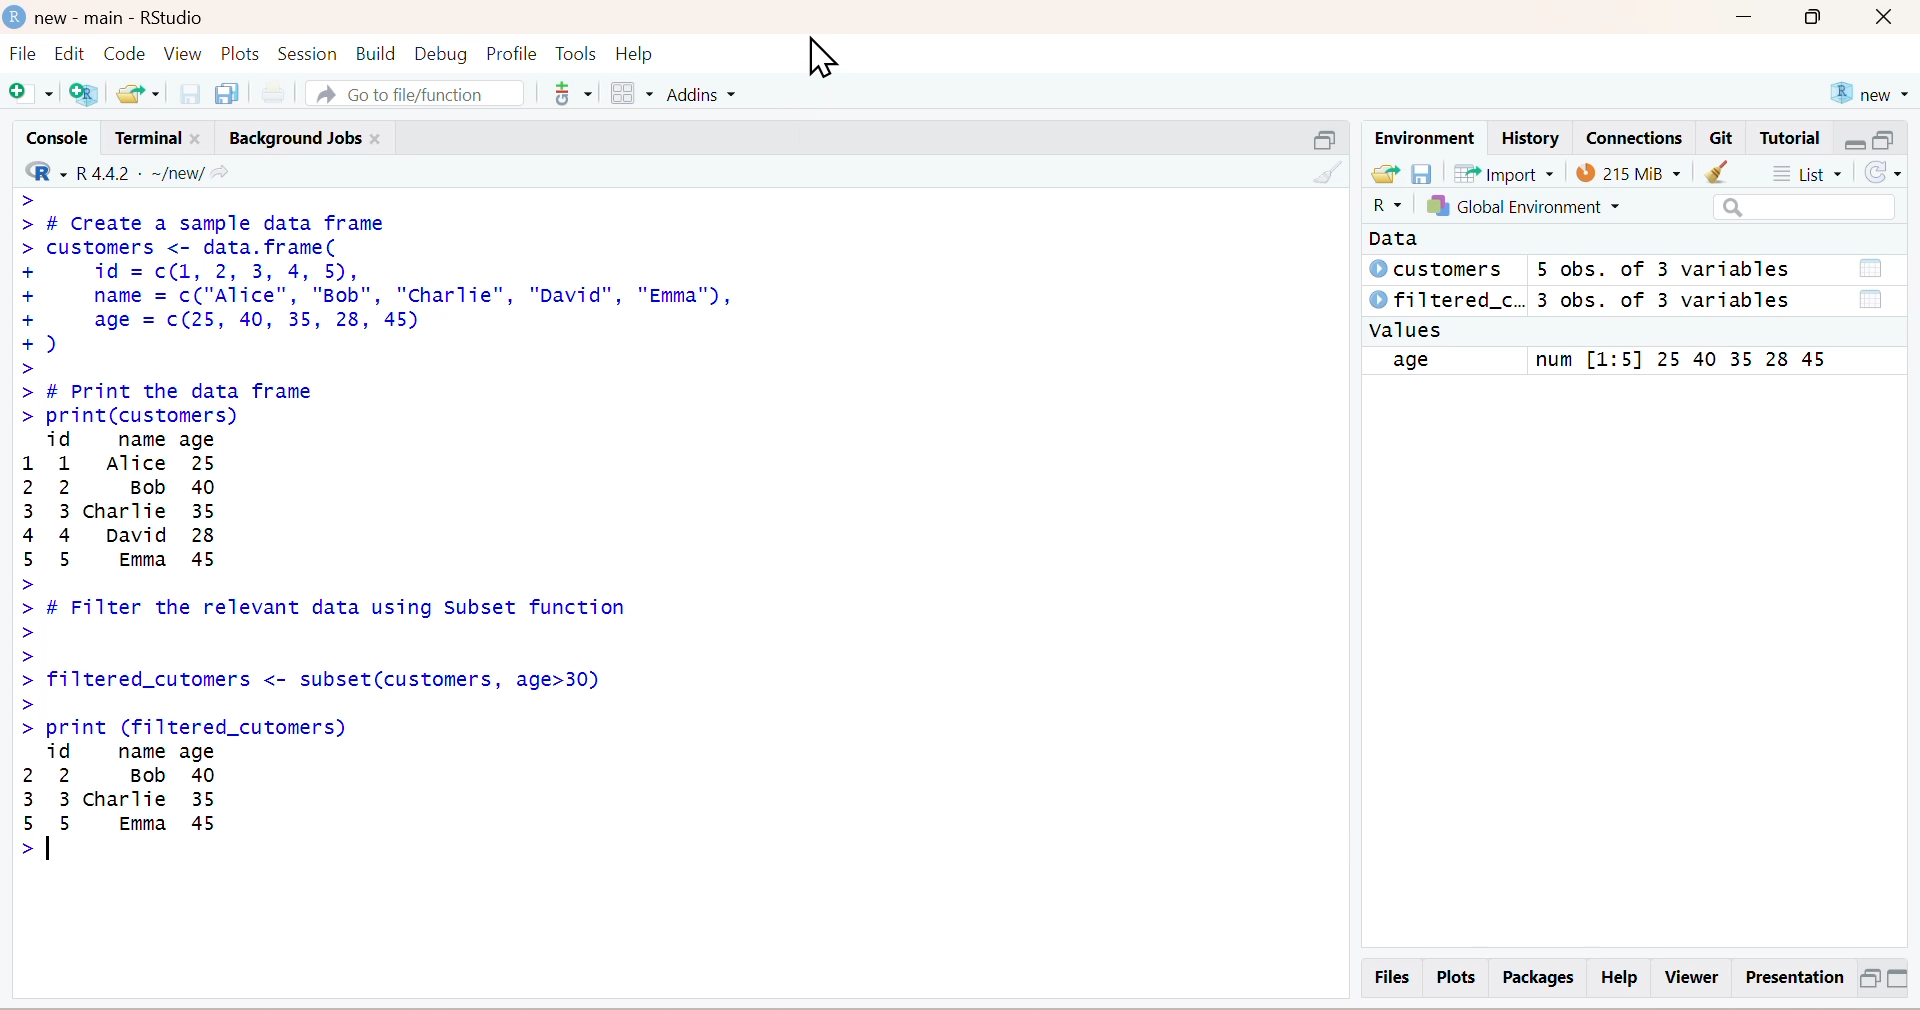 The image size is (1920, 1010). Describe the element at coordinates (509, 53) in the screenshot. I see `Profile` at that location.